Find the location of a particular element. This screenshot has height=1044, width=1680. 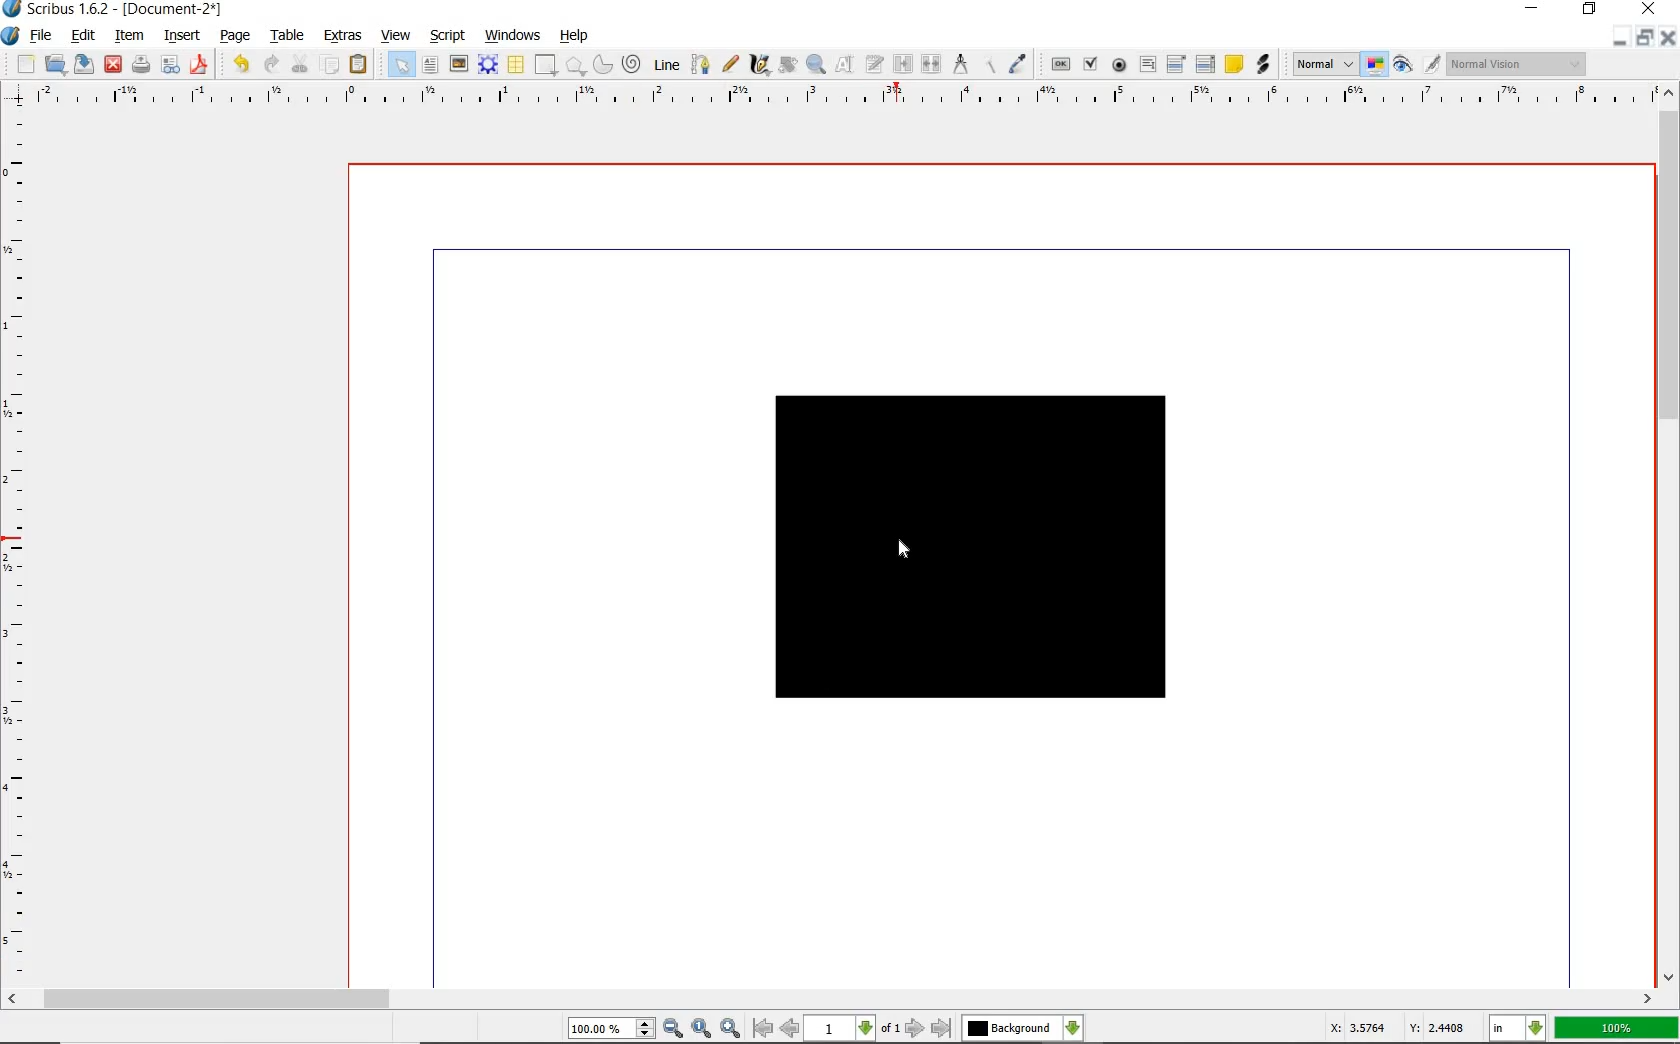

copy is located at coordinates (332, 63).